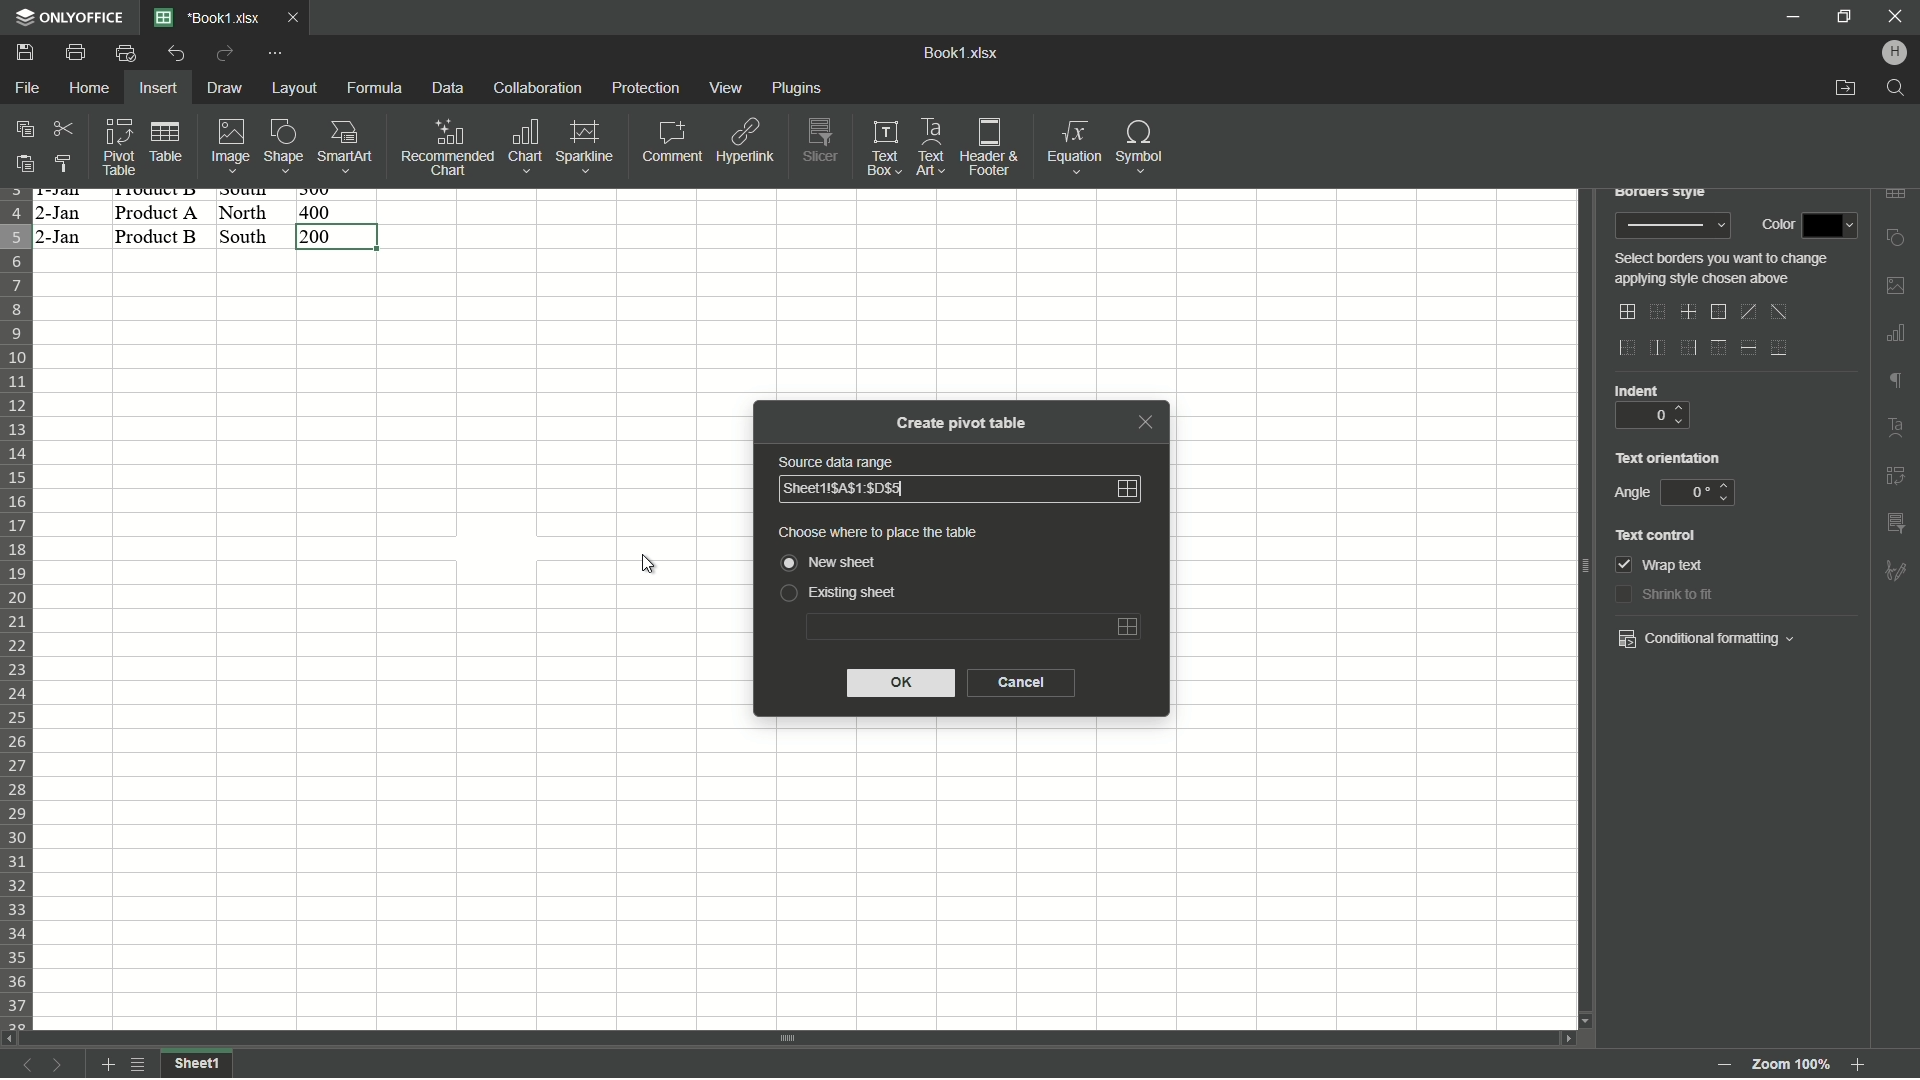  Describe the element at coordinates (931, 147) in the screenshot. I see `Text art` at that location.